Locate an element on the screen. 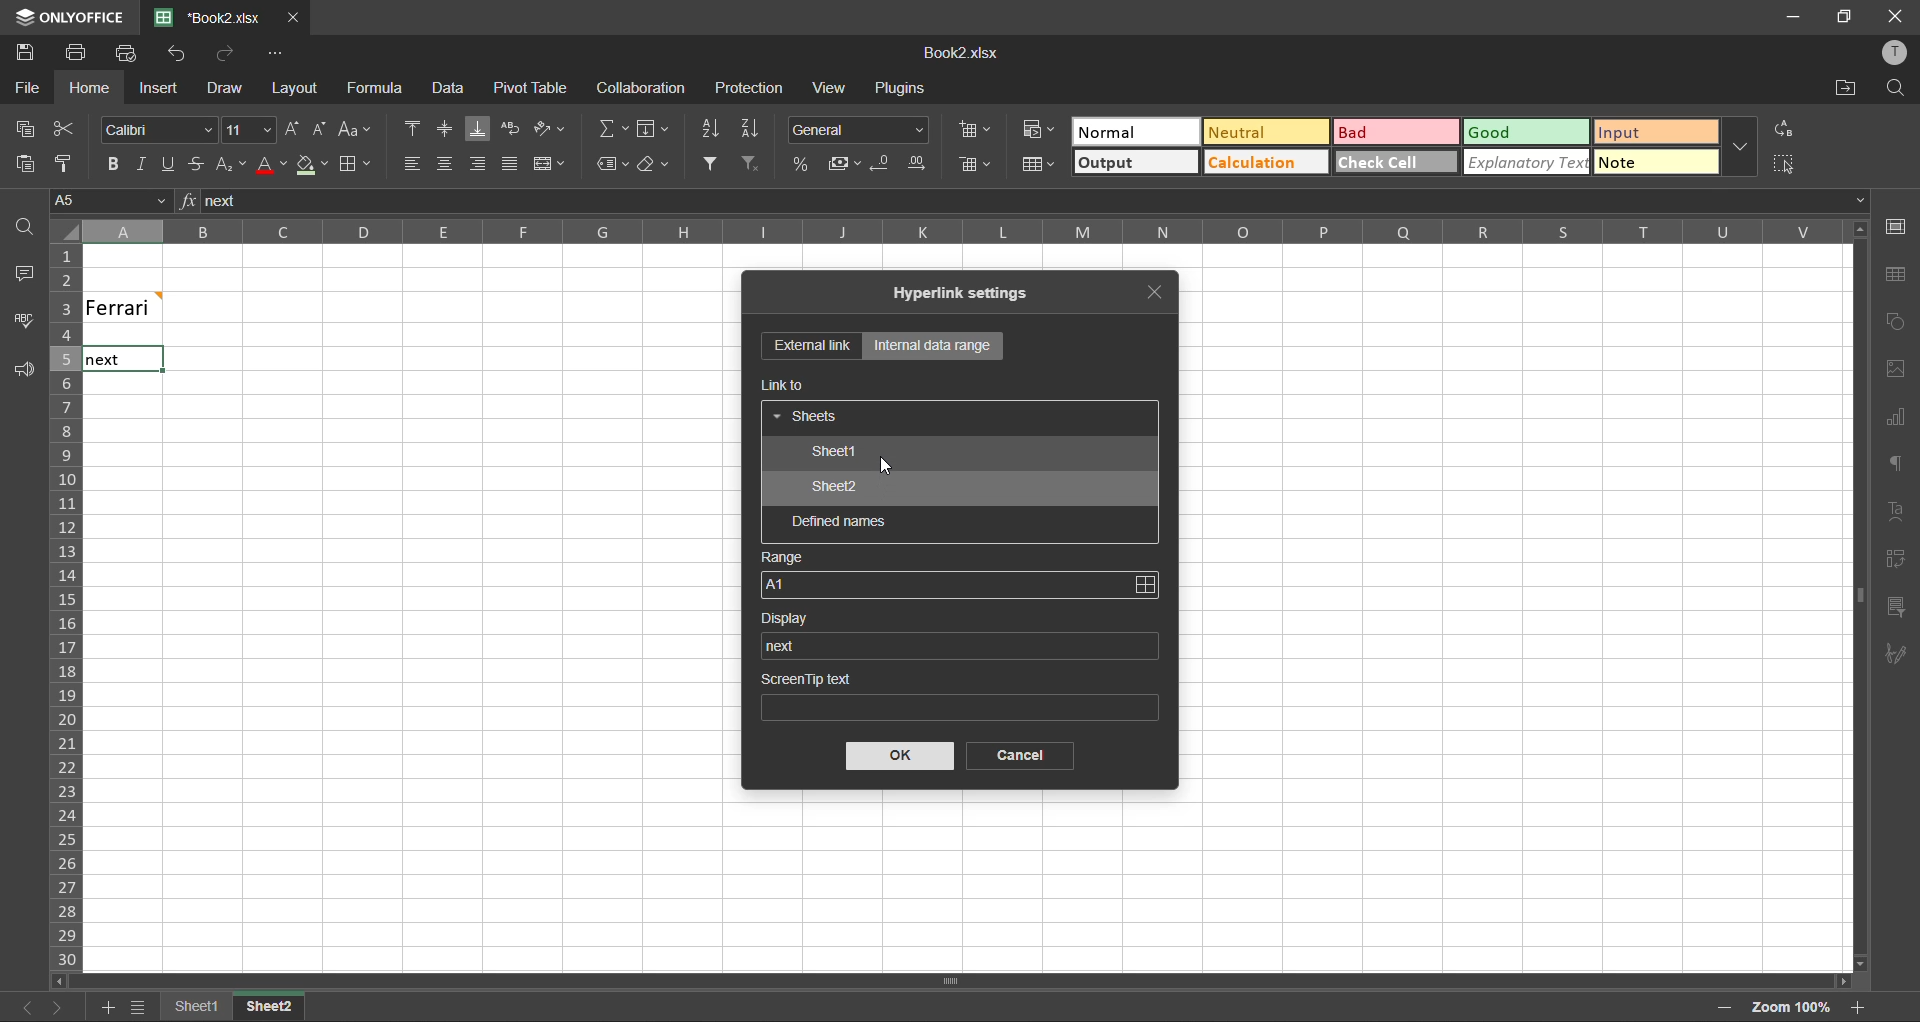 The image size is (1920, 1022). next is located at coordinates (55, 1007).